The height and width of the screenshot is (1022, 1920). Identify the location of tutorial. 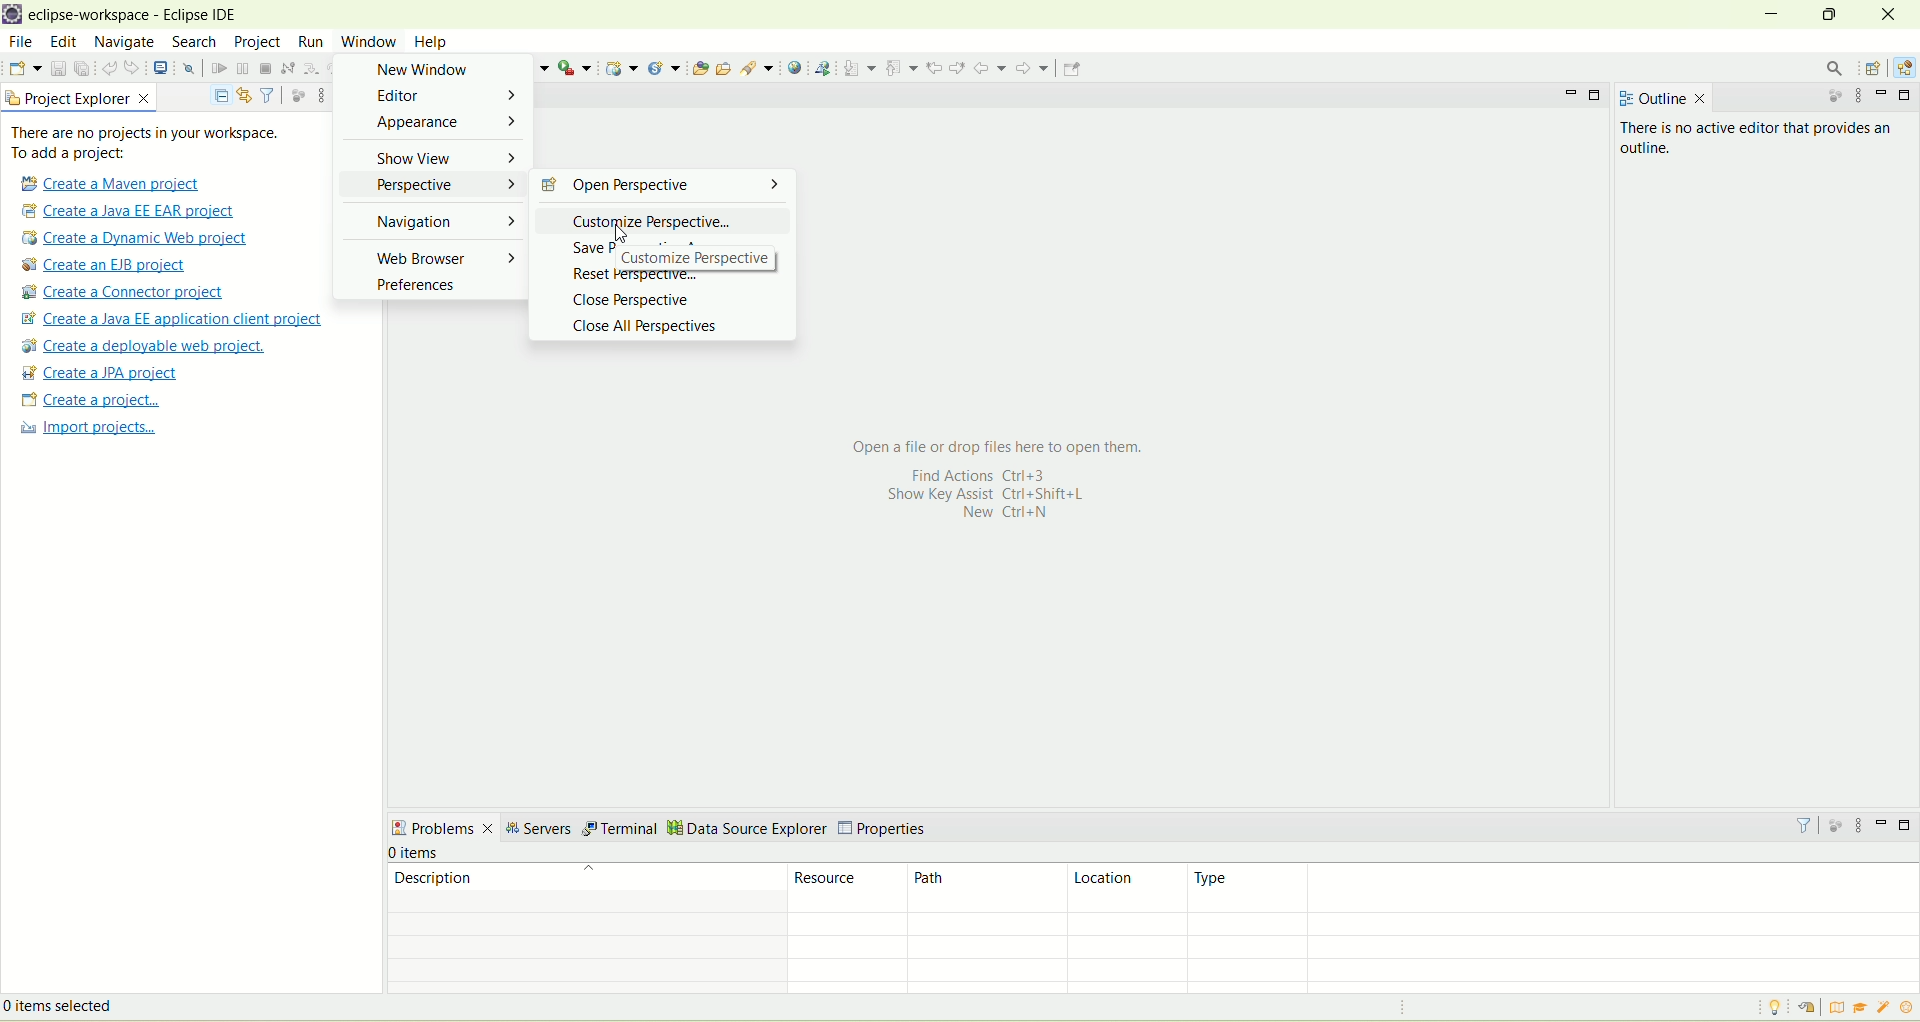
(1861, 1007).